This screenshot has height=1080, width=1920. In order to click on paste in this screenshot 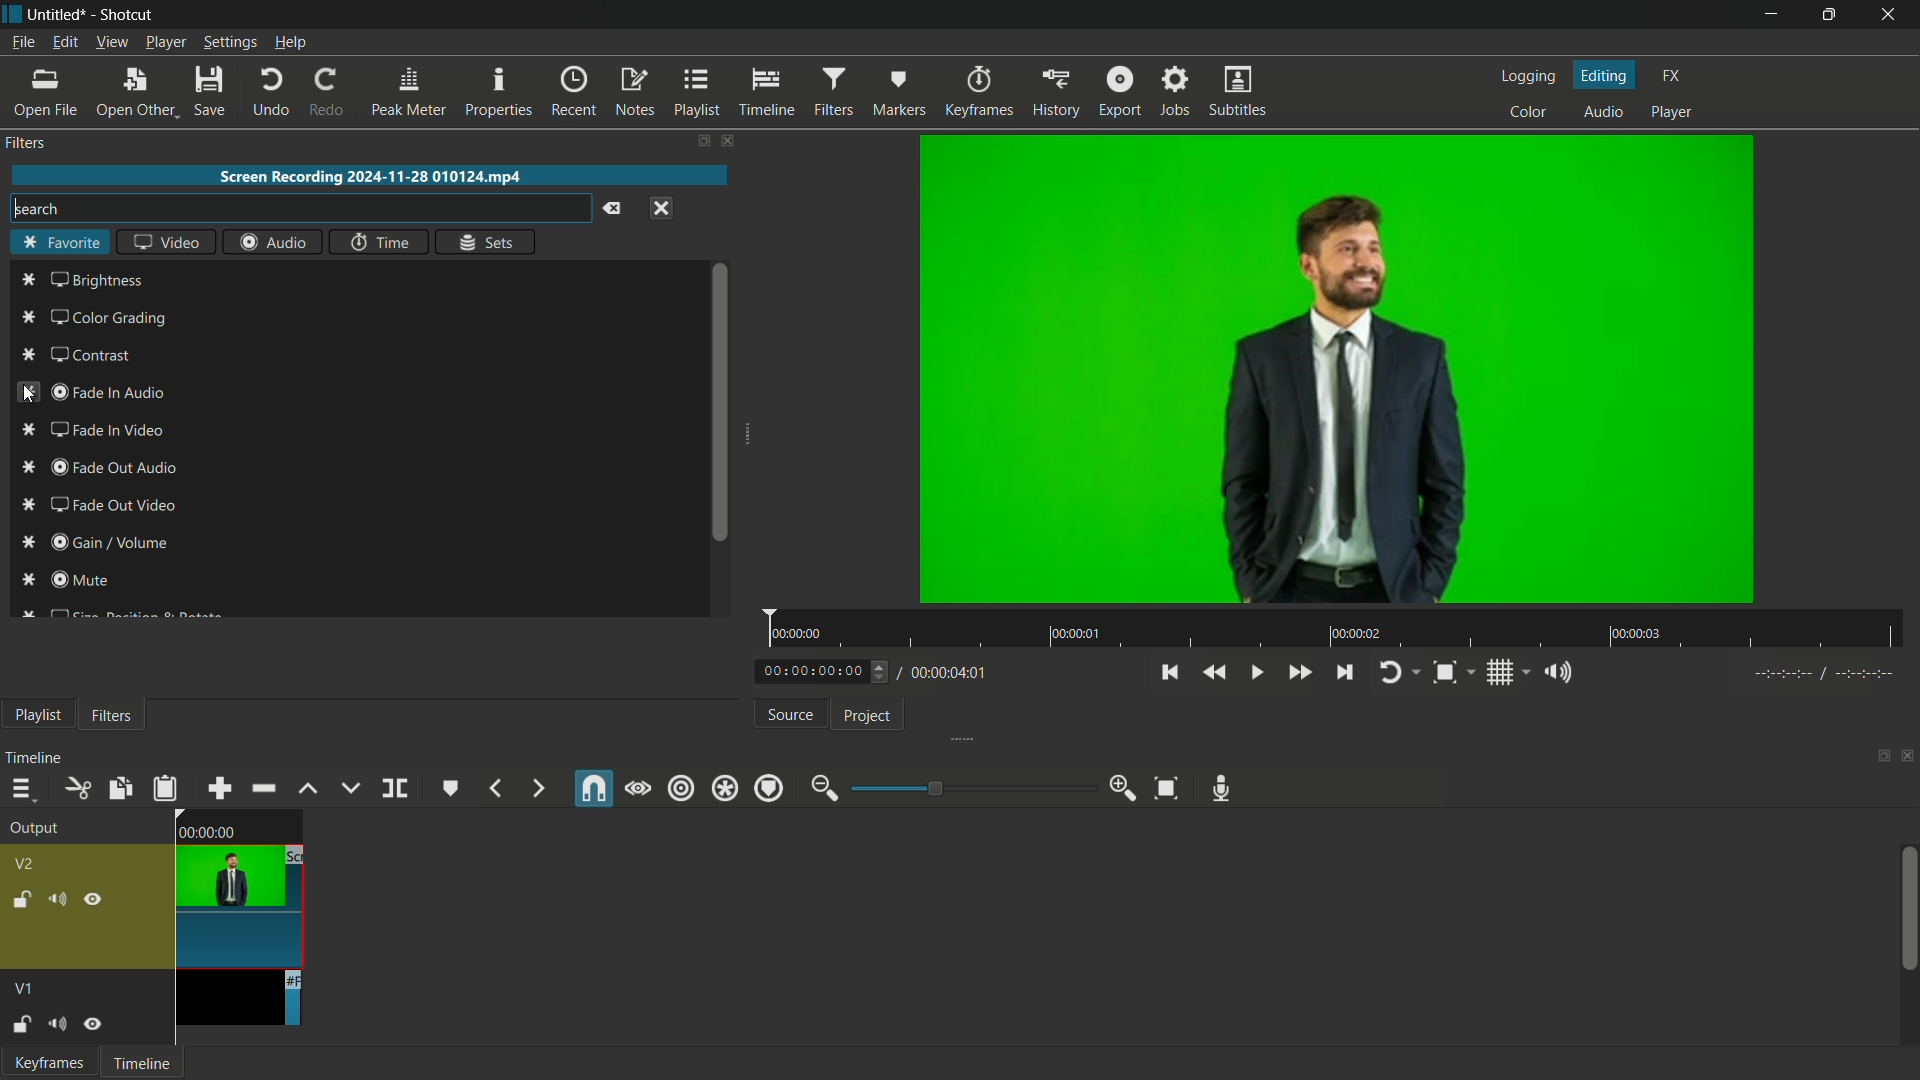, I will do `click(165, 788)`.